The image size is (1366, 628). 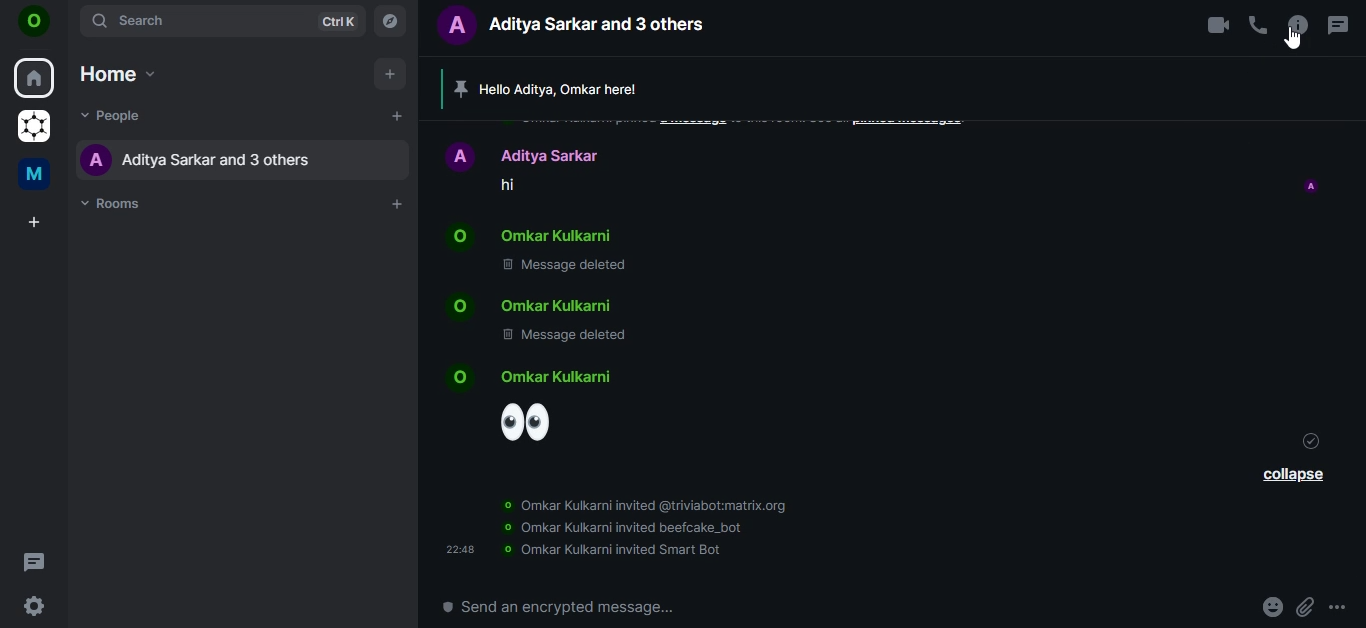 What do you see at coordinates (202, 161) in the screenshot?
I see `aditya sarkar and 3 others` at bounding box center [202, 161].